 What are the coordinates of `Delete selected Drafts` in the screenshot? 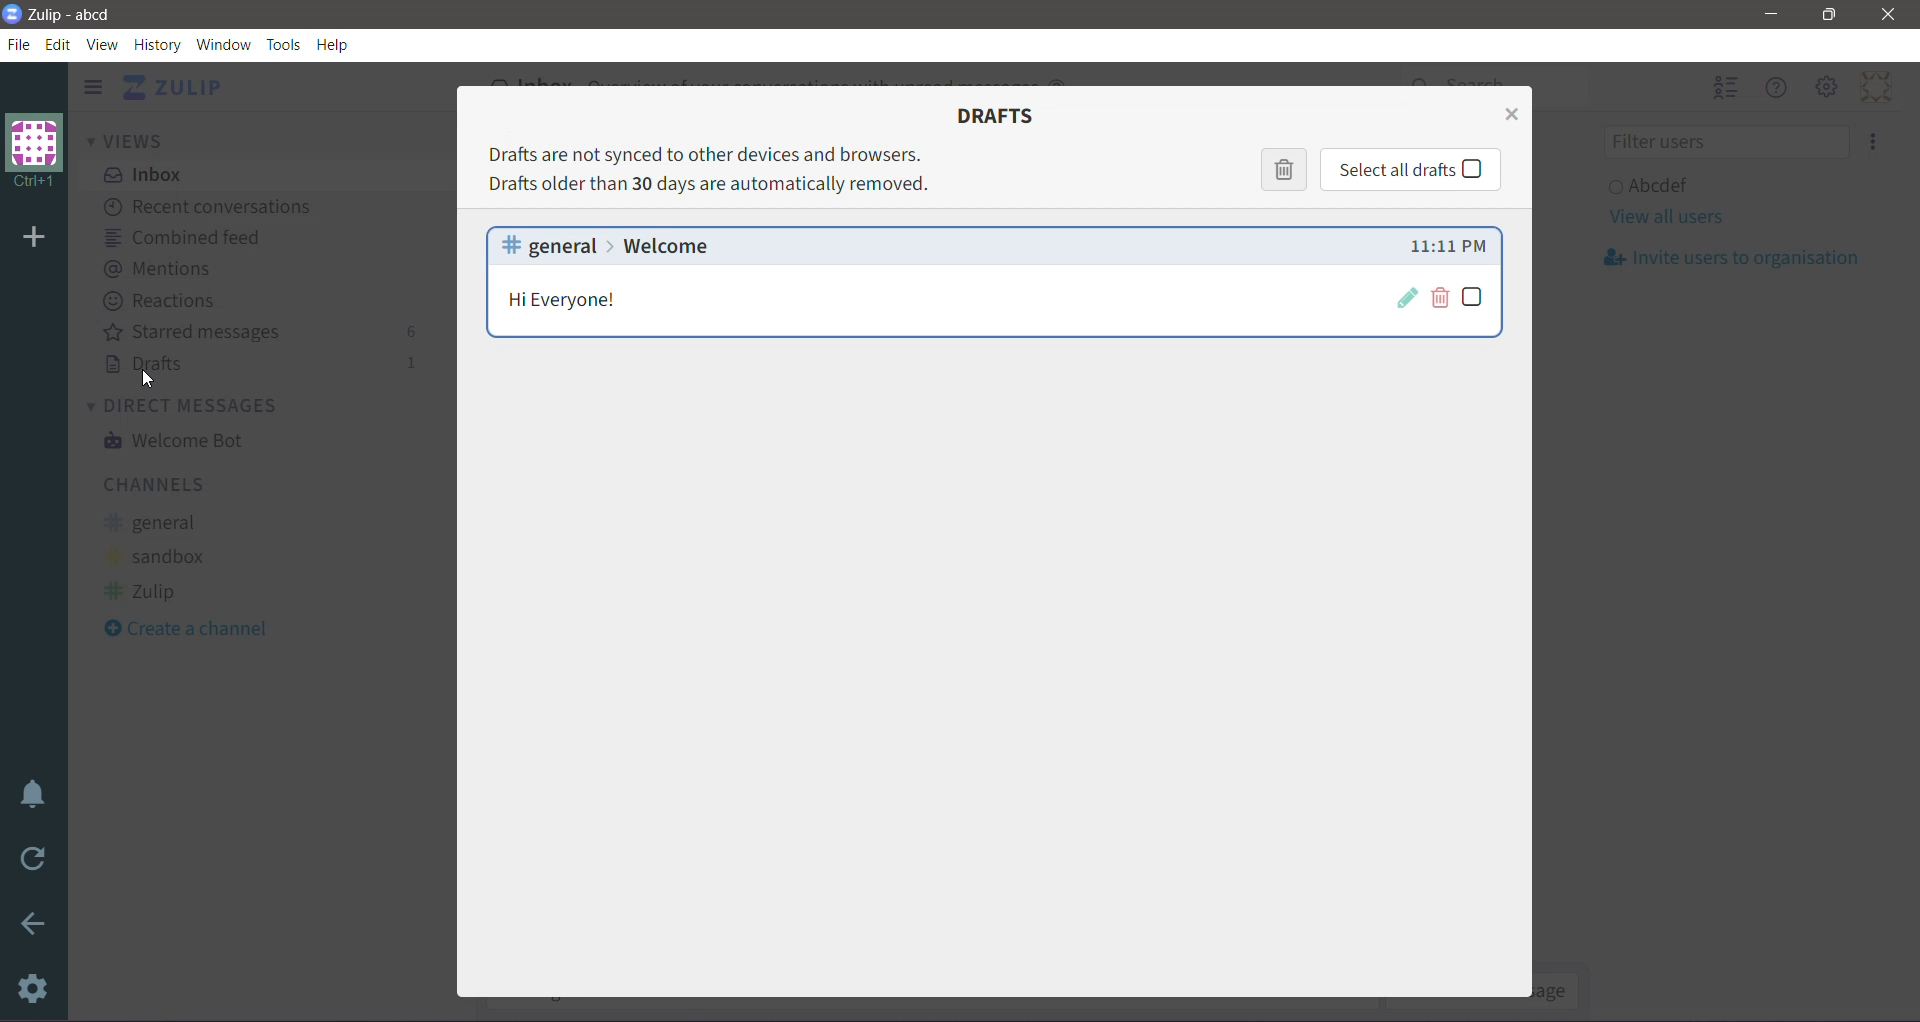 It's located at (1286, 171).